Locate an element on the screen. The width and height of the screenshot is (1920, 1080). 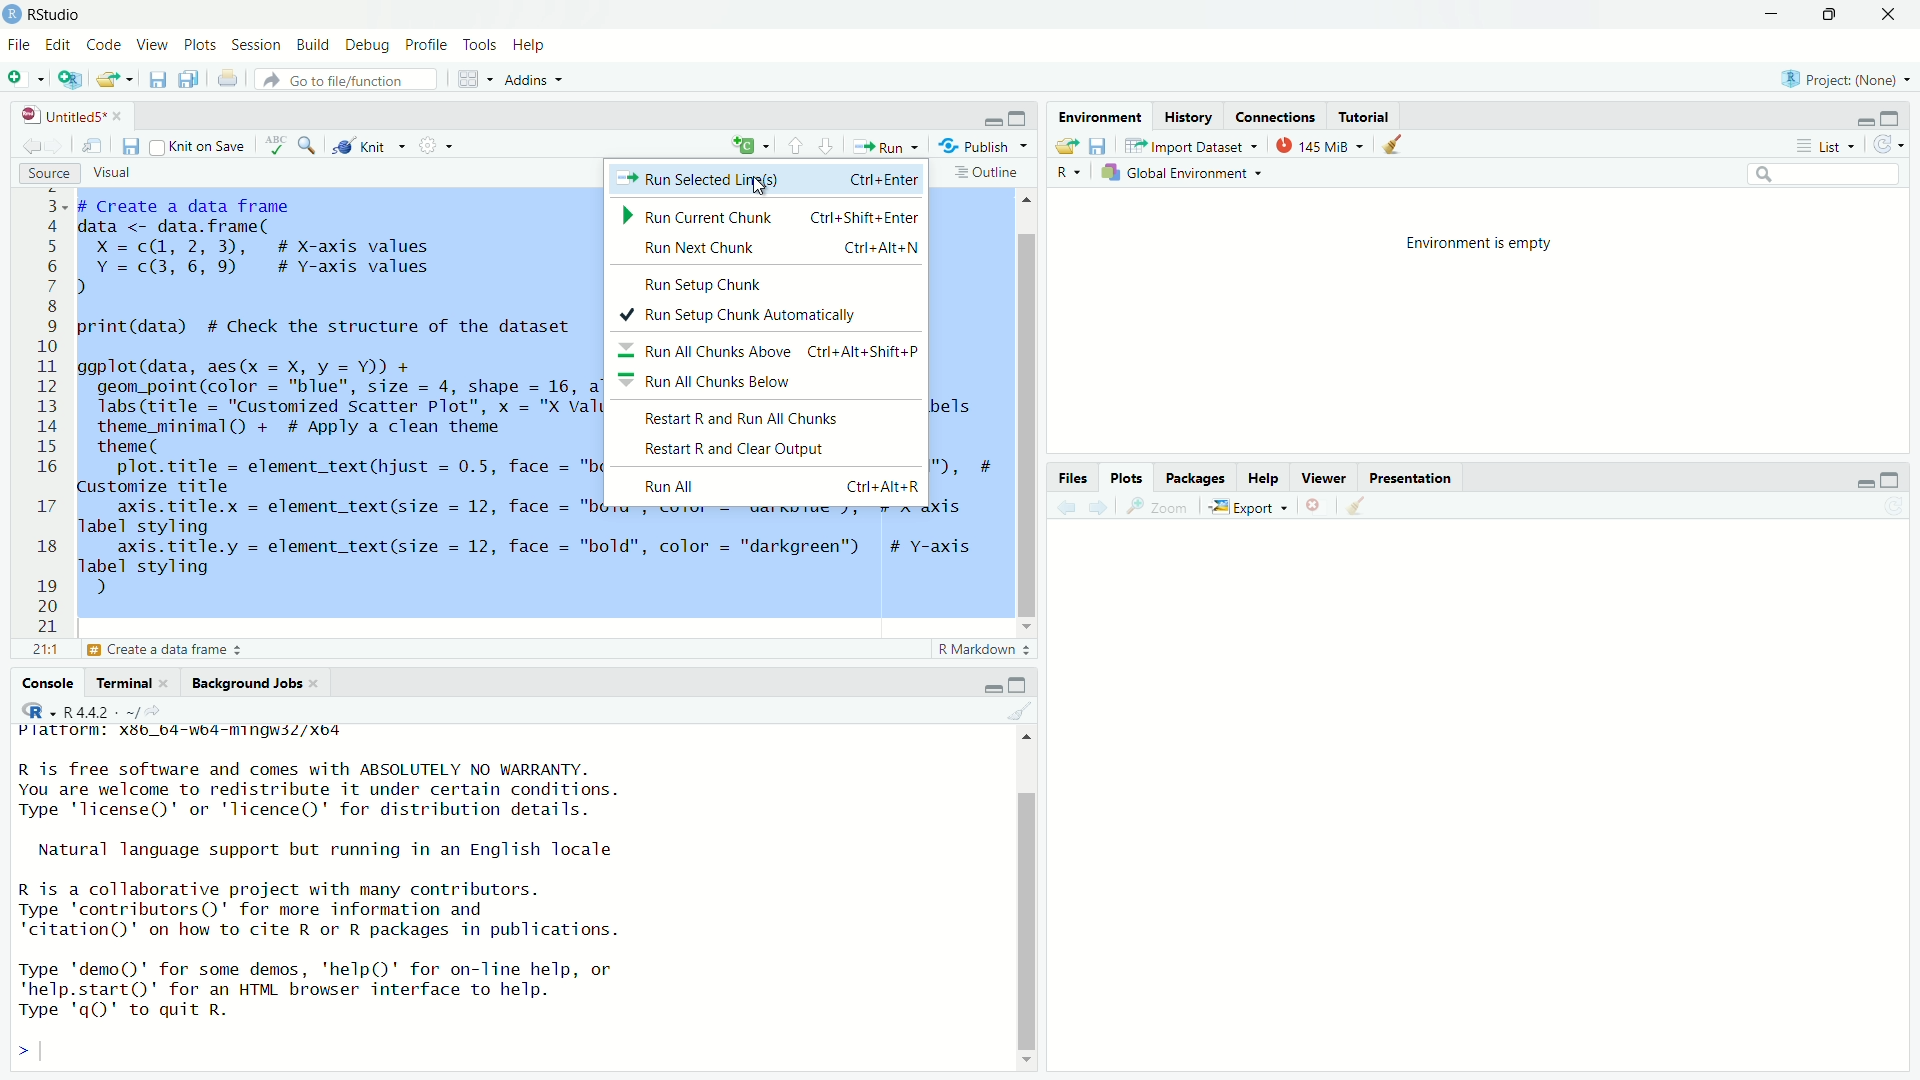
145Mb used by the R session is located at coordinates (1325, 146).